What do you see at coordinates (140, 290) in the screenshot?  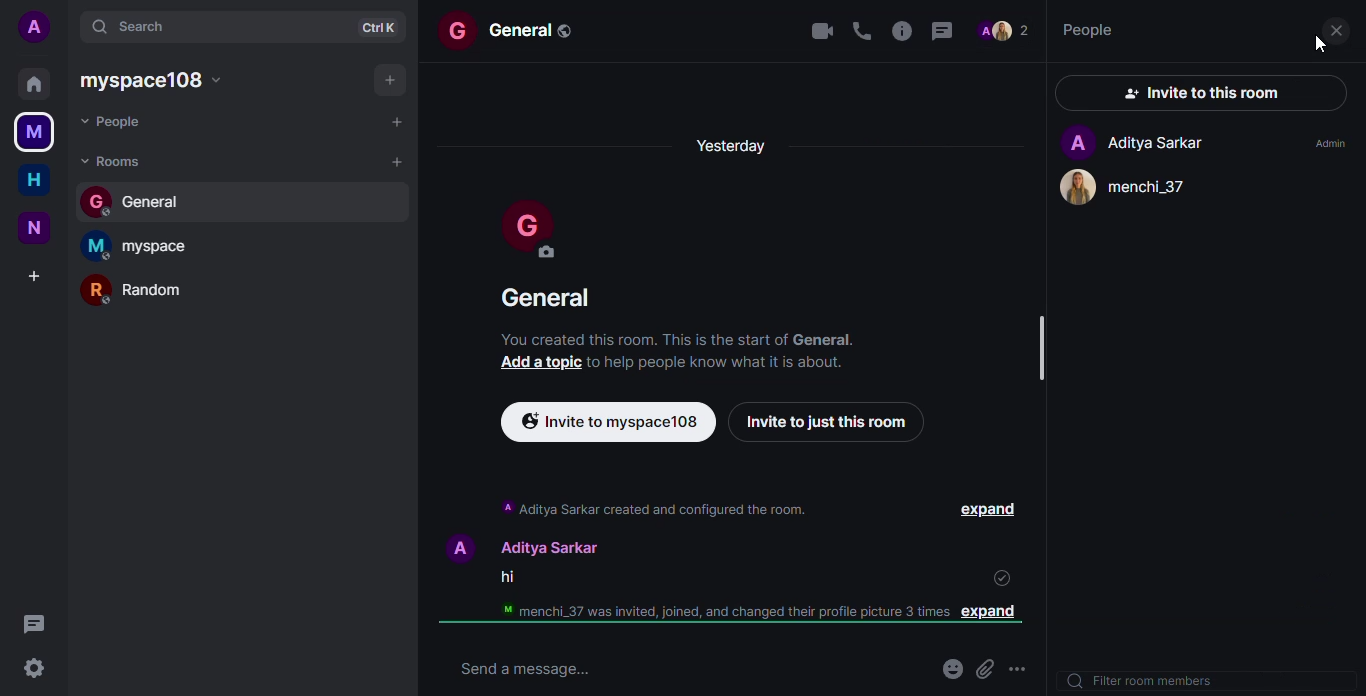 I see `random` at bounding box center [140, 290].